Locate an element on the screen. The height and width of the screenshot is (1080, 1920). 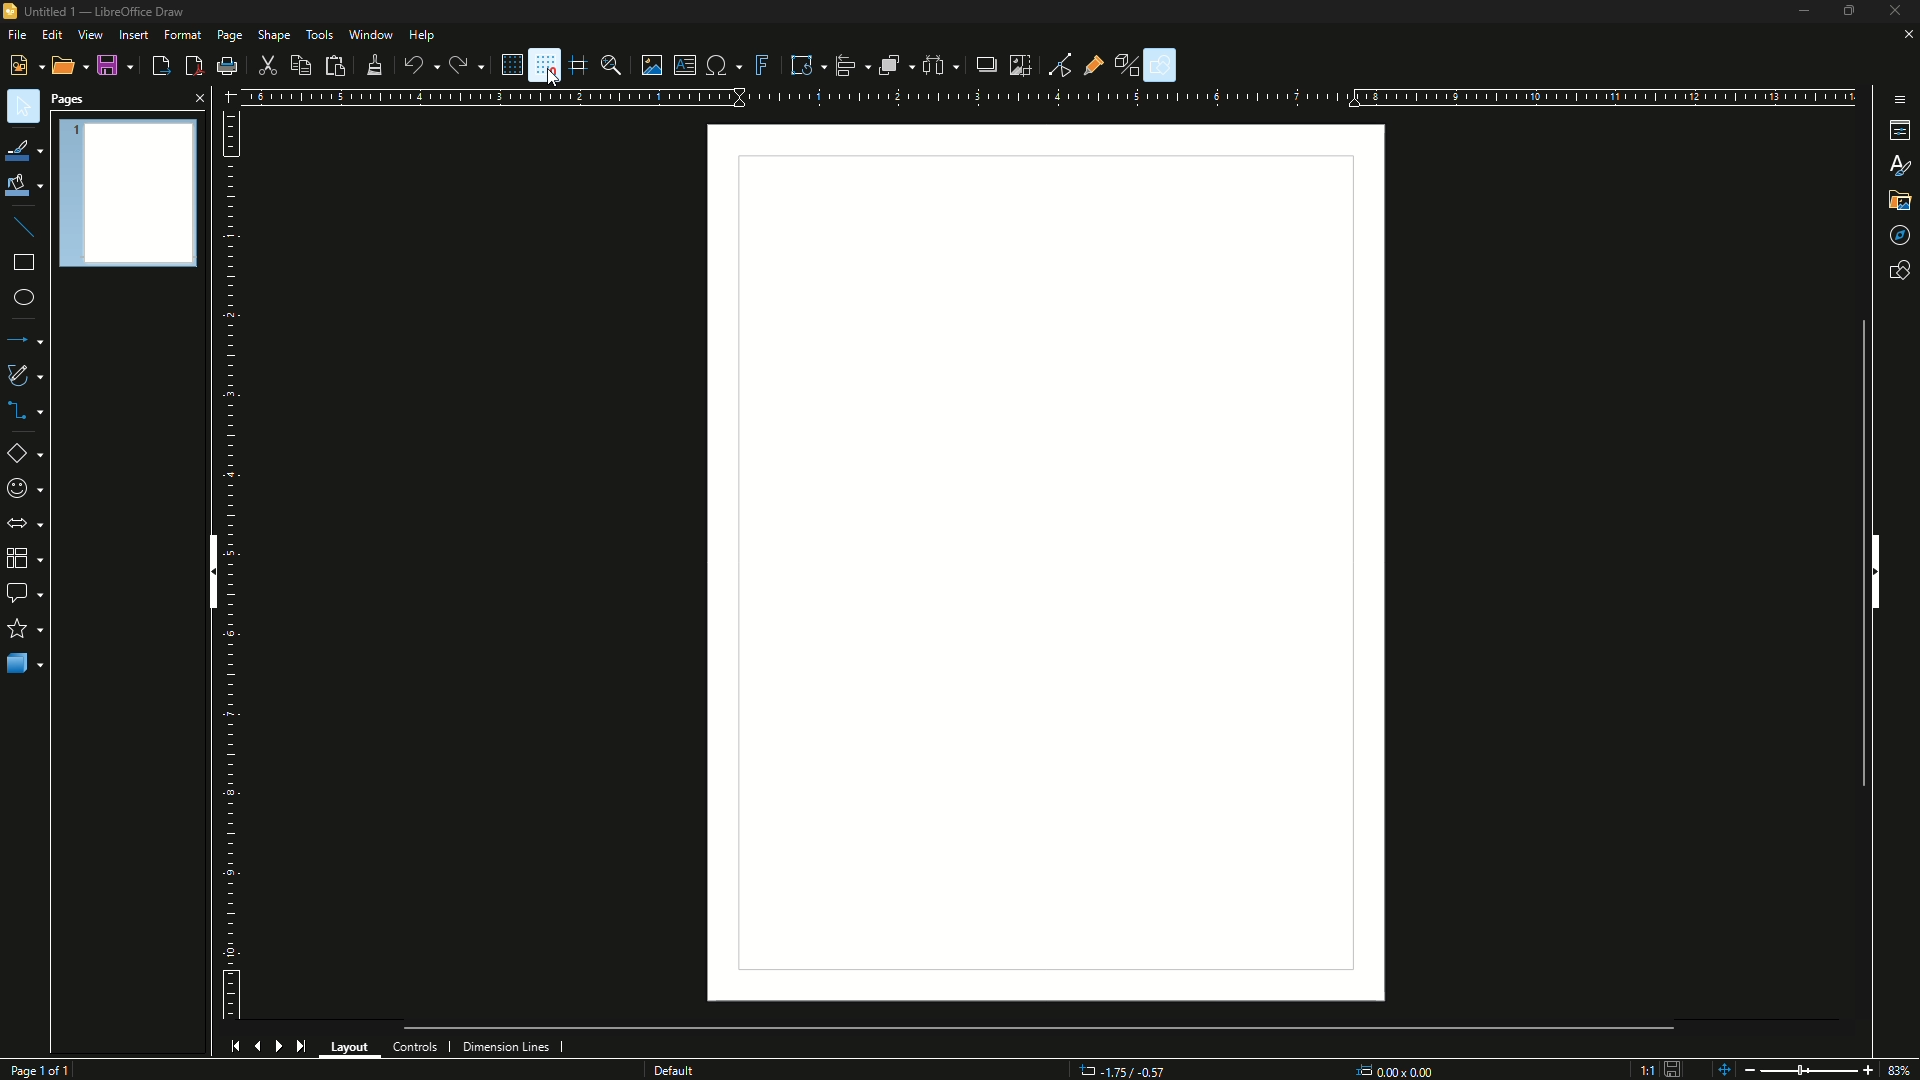
Zoom out is located at coordinates (1749, 1066).